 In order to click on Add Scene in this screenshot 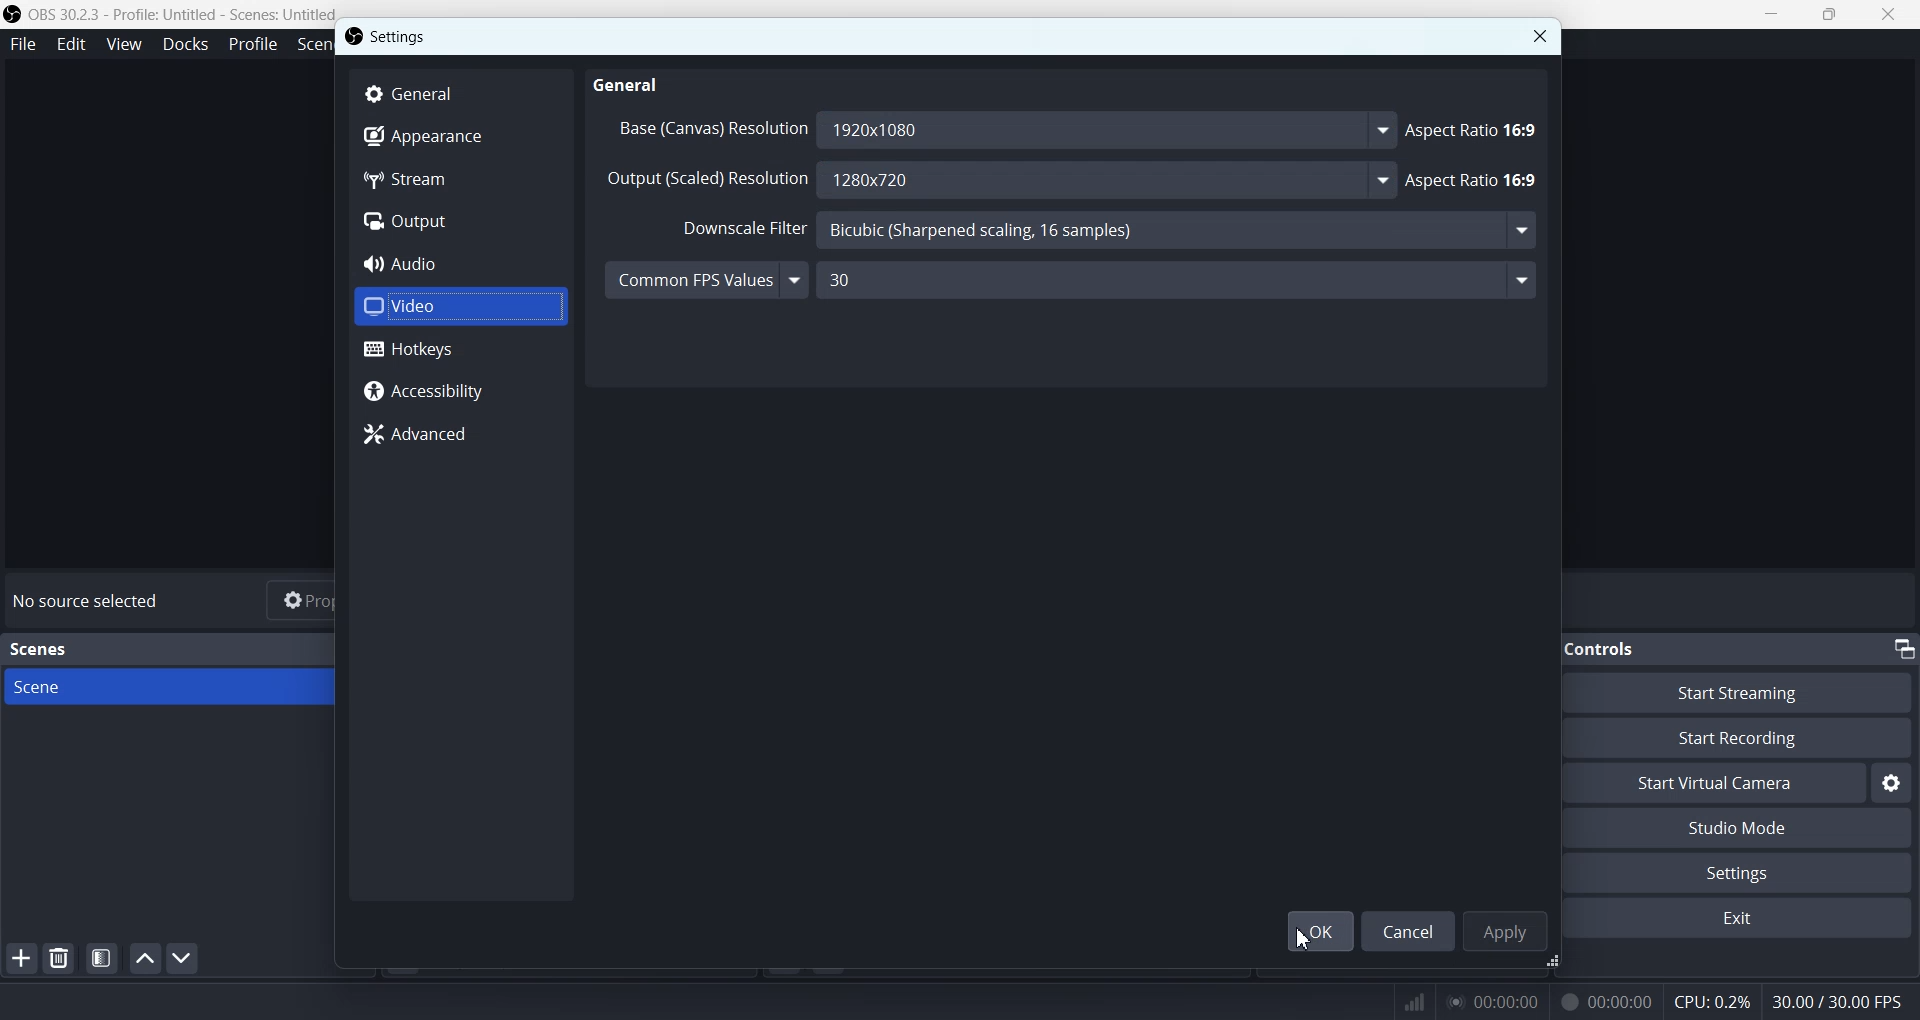, I will do `click(20, 958)`.